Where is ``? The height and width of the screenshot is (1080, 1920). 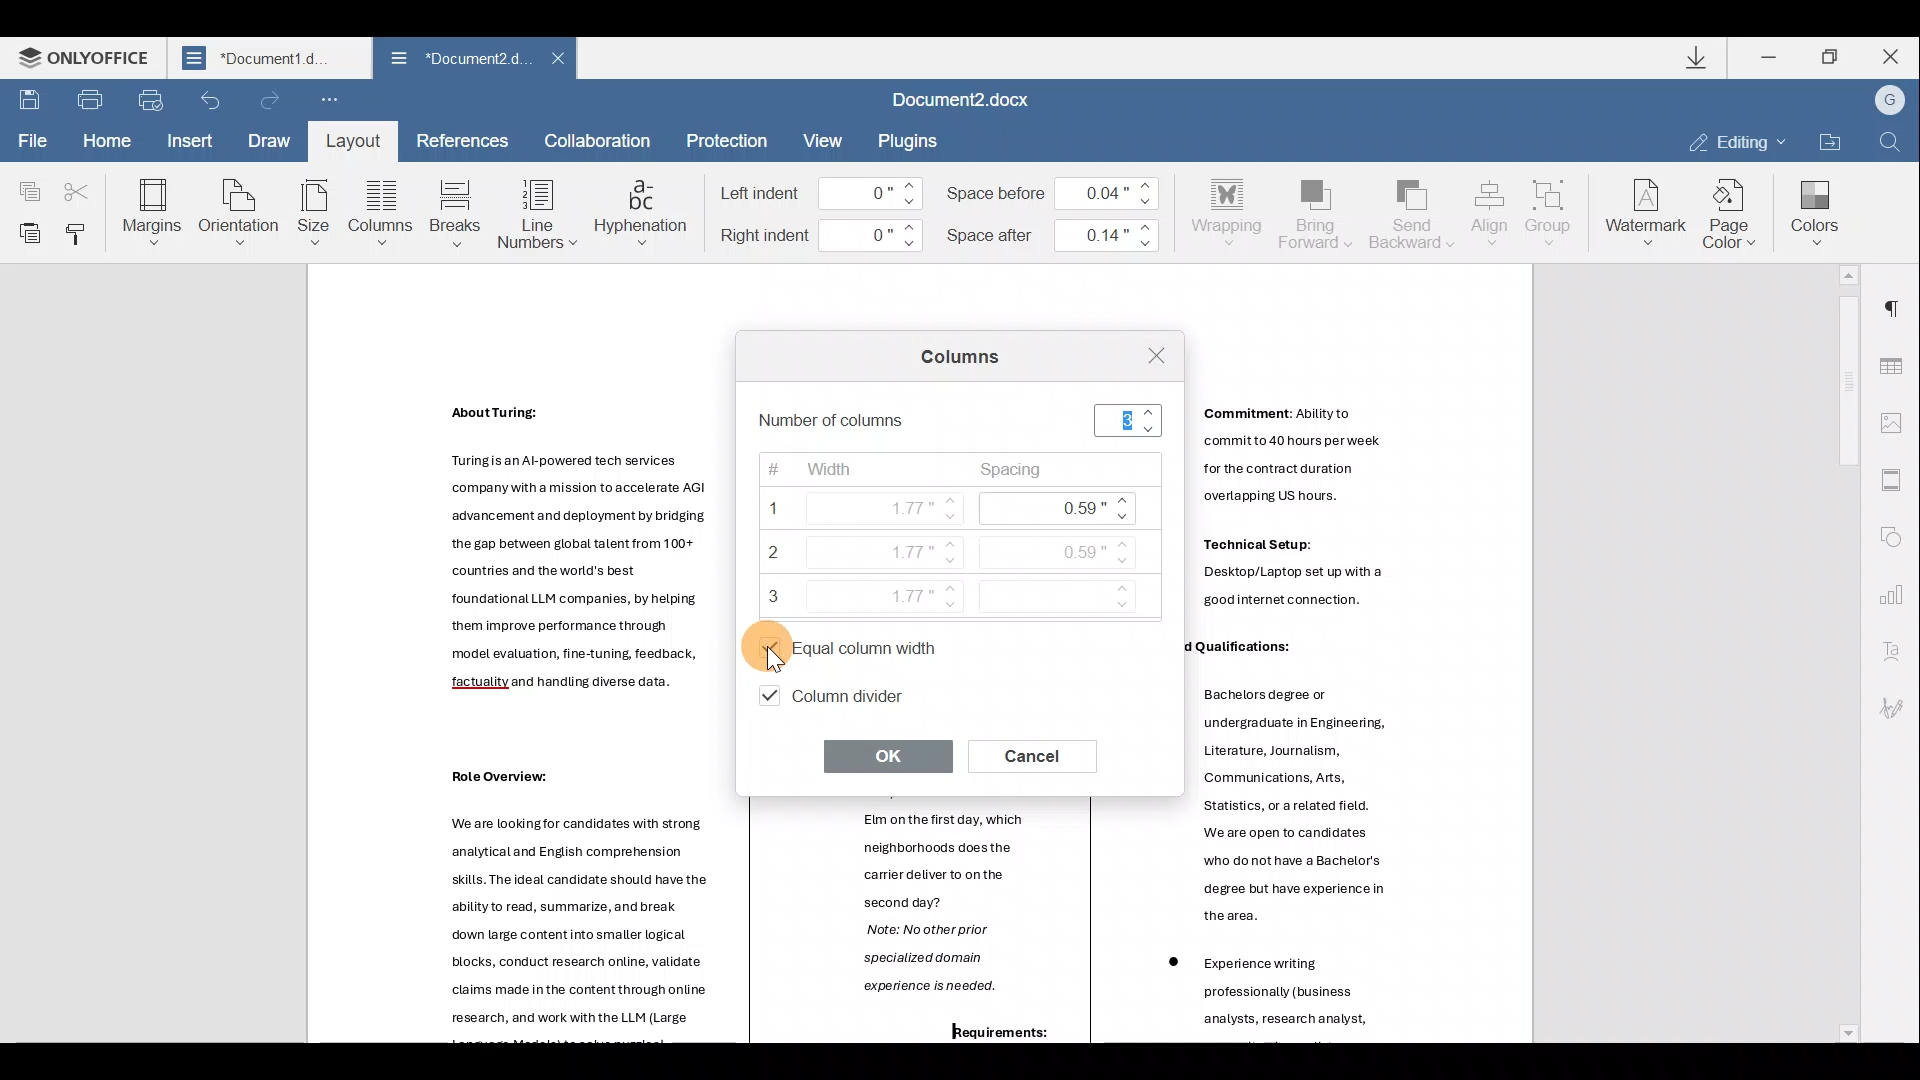
 is located at coordinates (505, 413).